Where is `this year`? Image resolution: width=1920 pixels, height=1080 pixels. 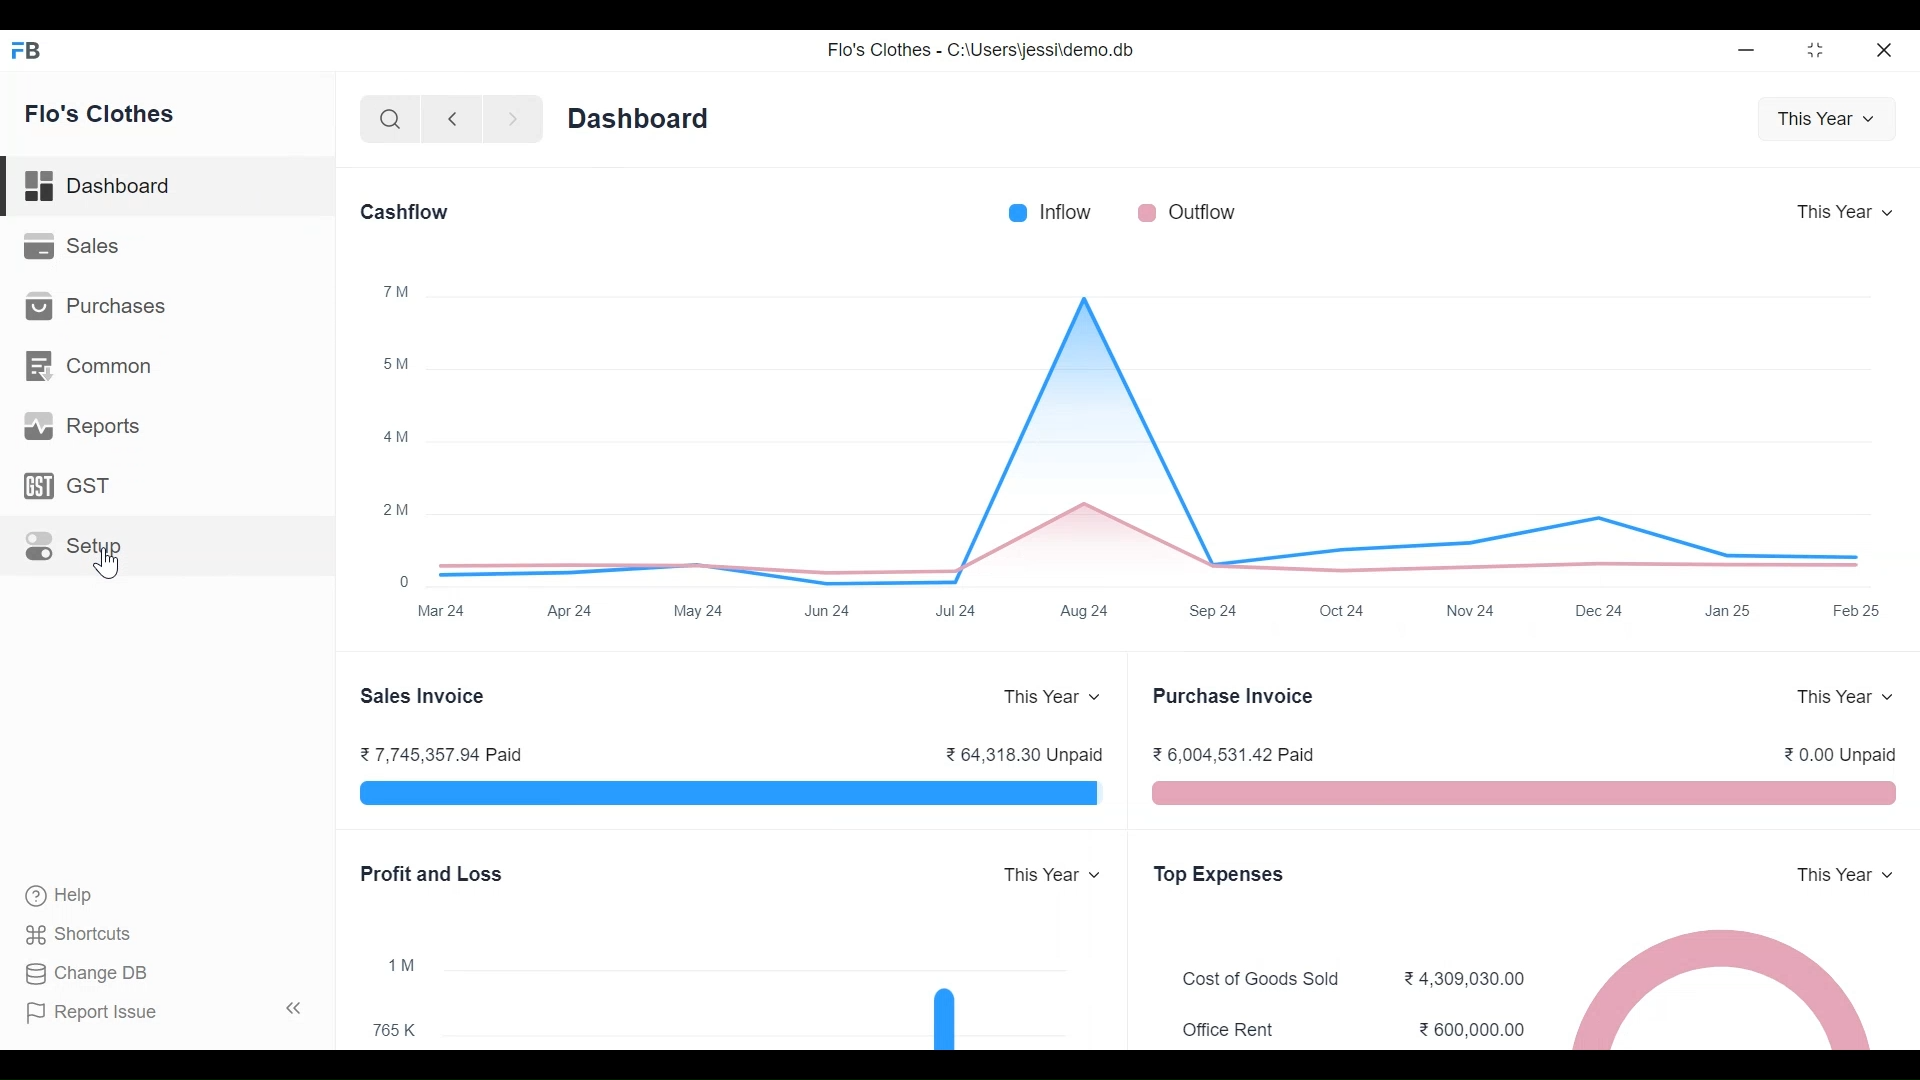
this year is located at coordinates (1846, 875).